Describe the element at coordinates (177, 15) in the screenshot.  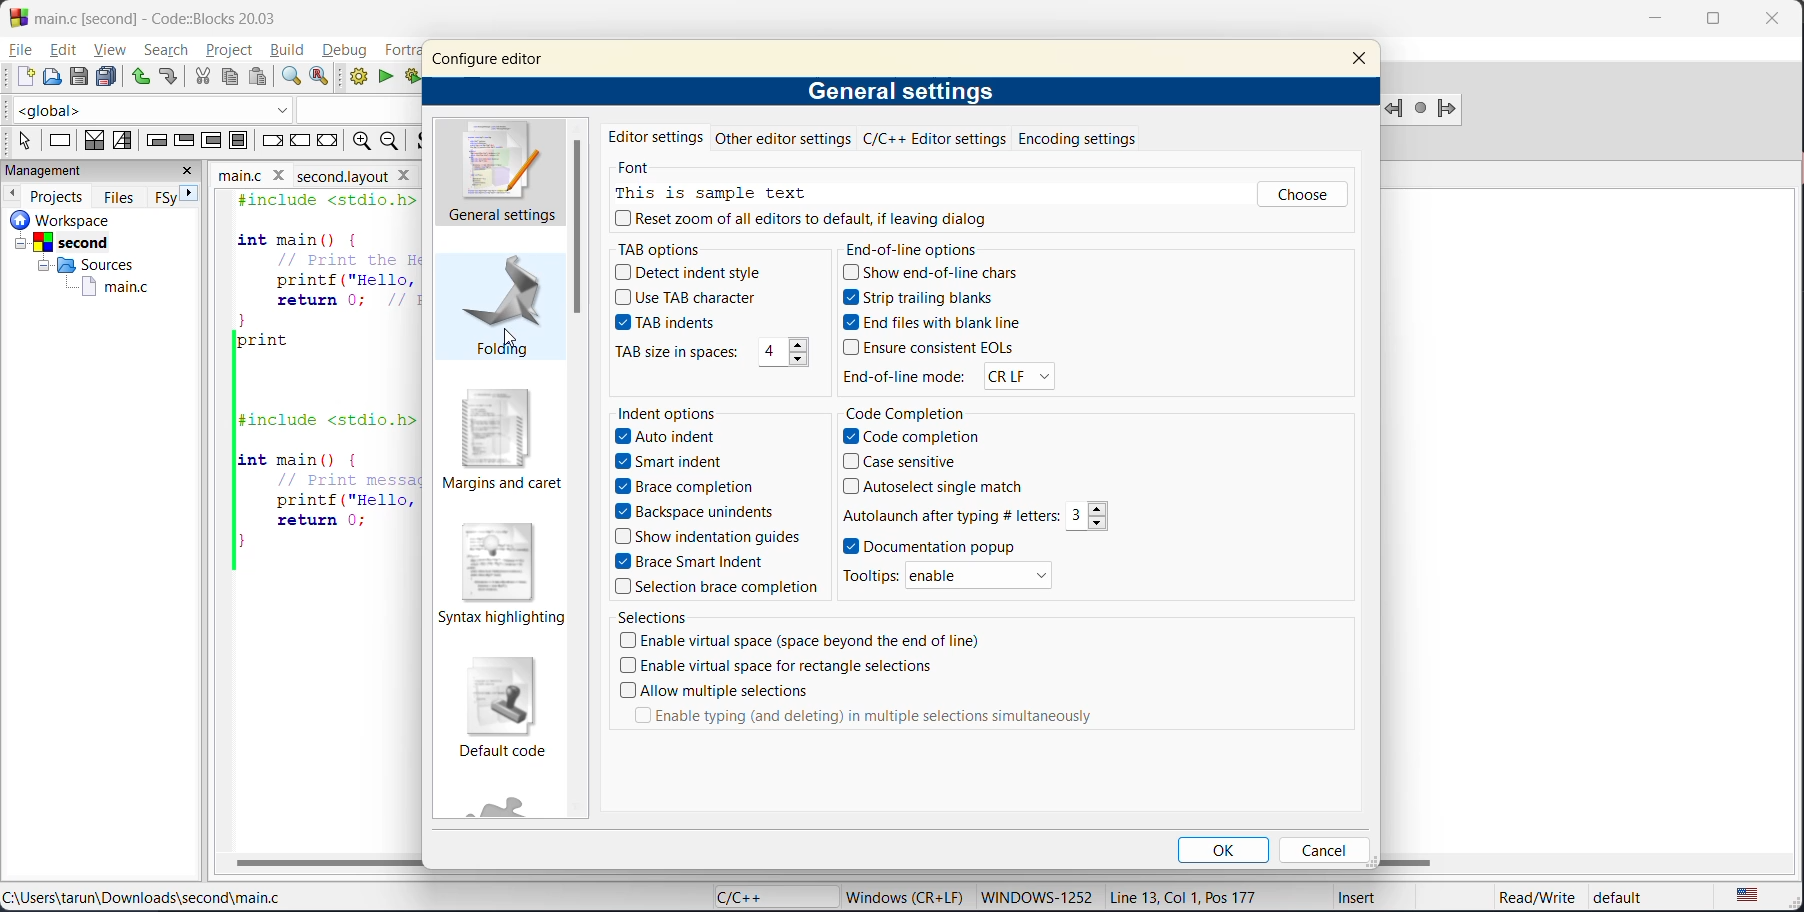
I see `app name and file name` at that location.